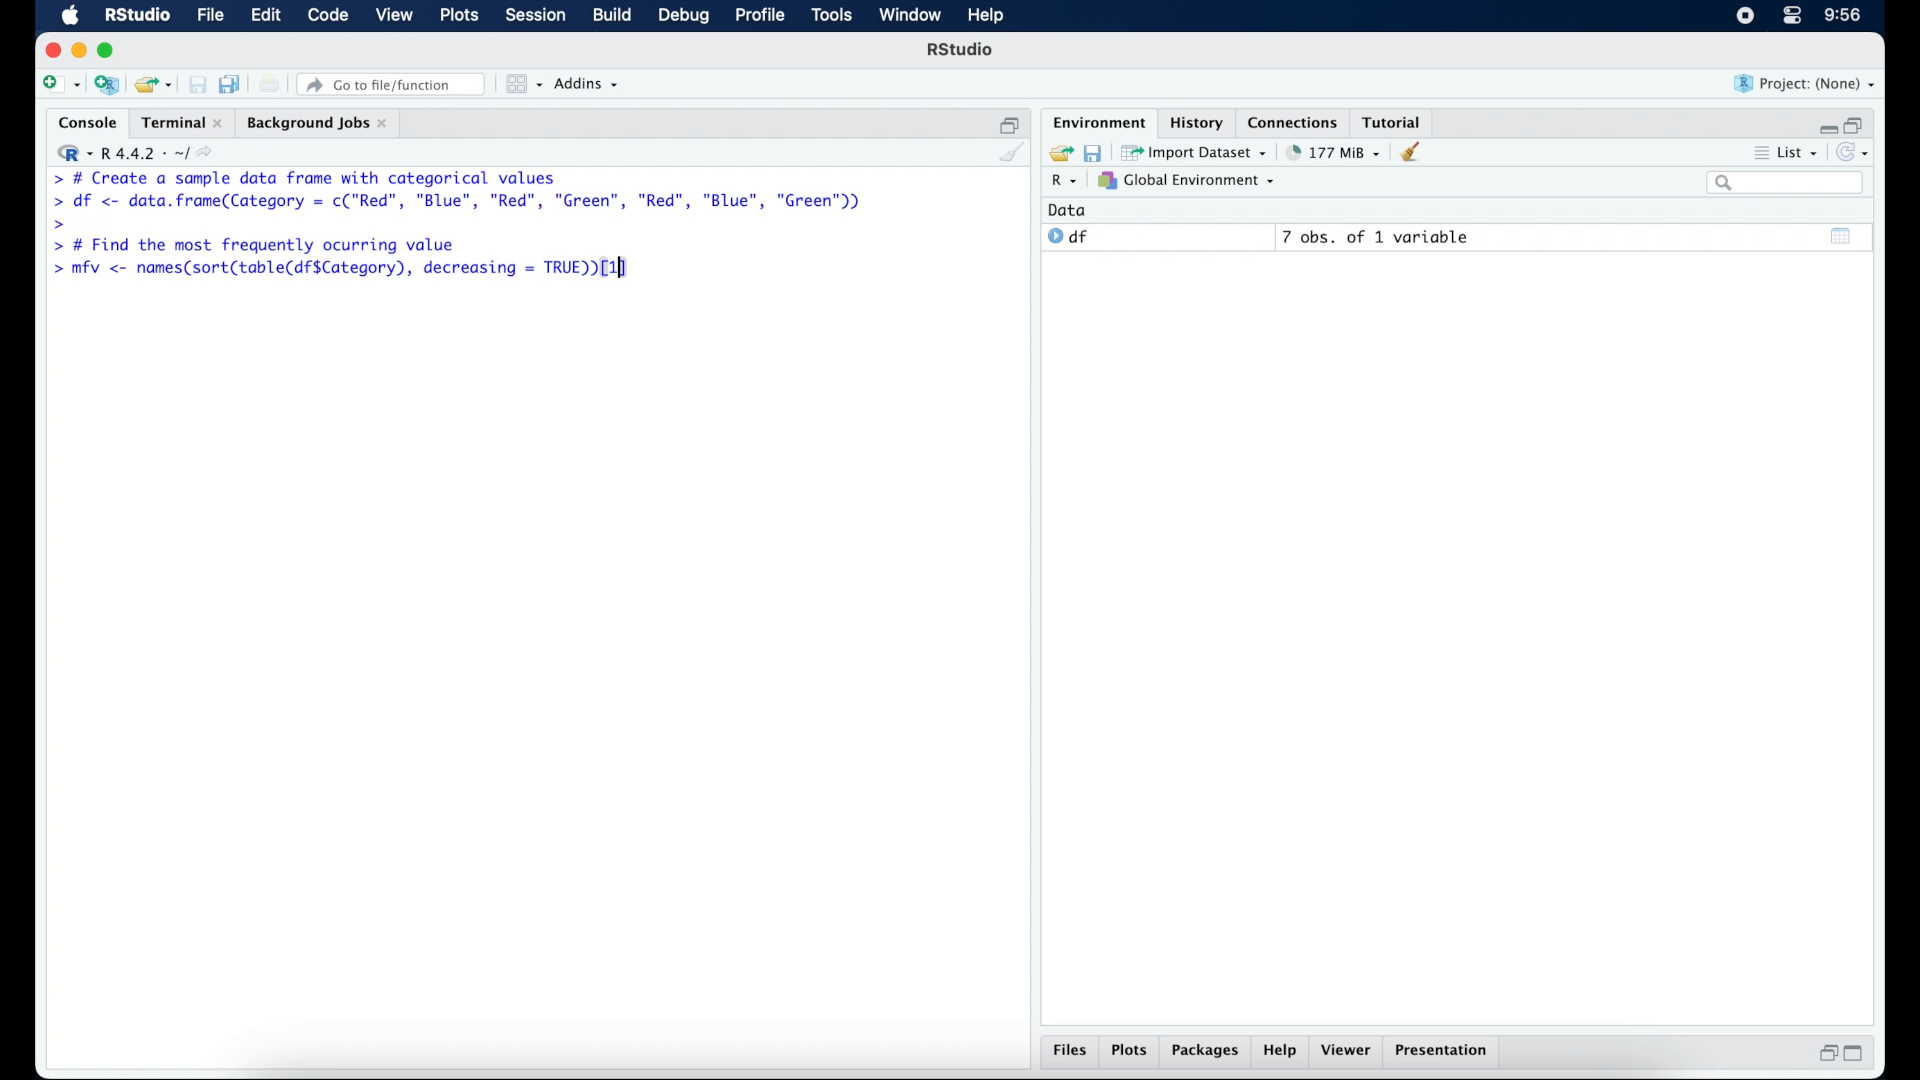 This screenshot has height=1080, width=1920. What do you see at coordinates (154, 85) in the screenshot?
I see `open an existing project` at bounding box center [154, 85].